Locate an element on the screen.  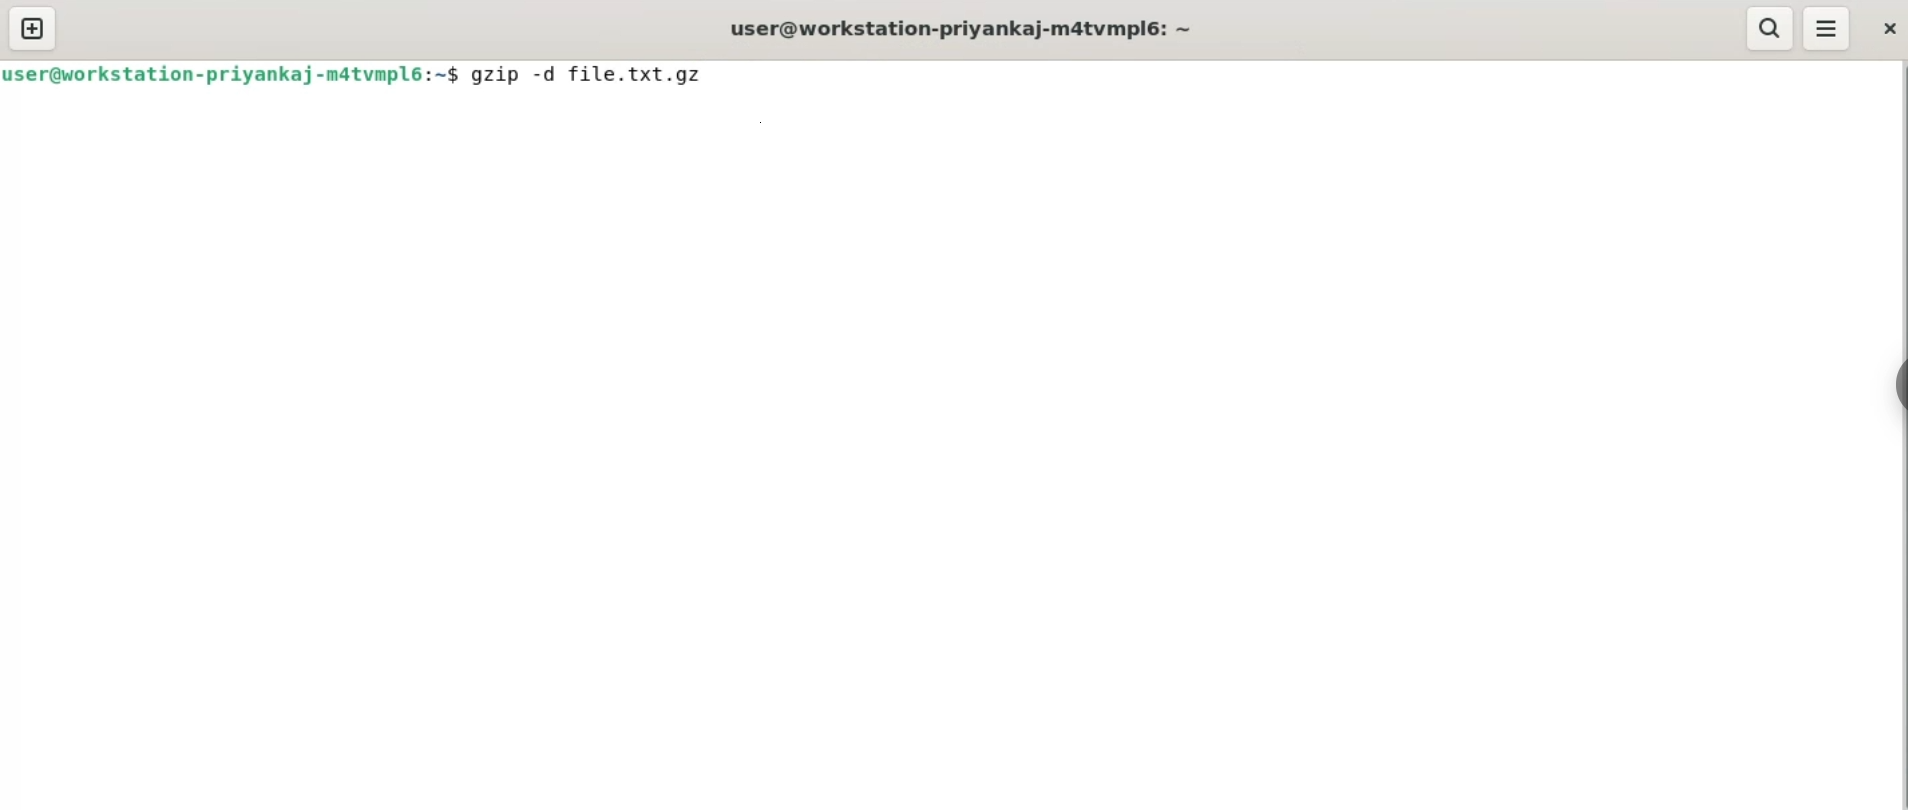
user@workstation-priyankaj-m4tvmplé: ~ is located at coordinates (963, 30).